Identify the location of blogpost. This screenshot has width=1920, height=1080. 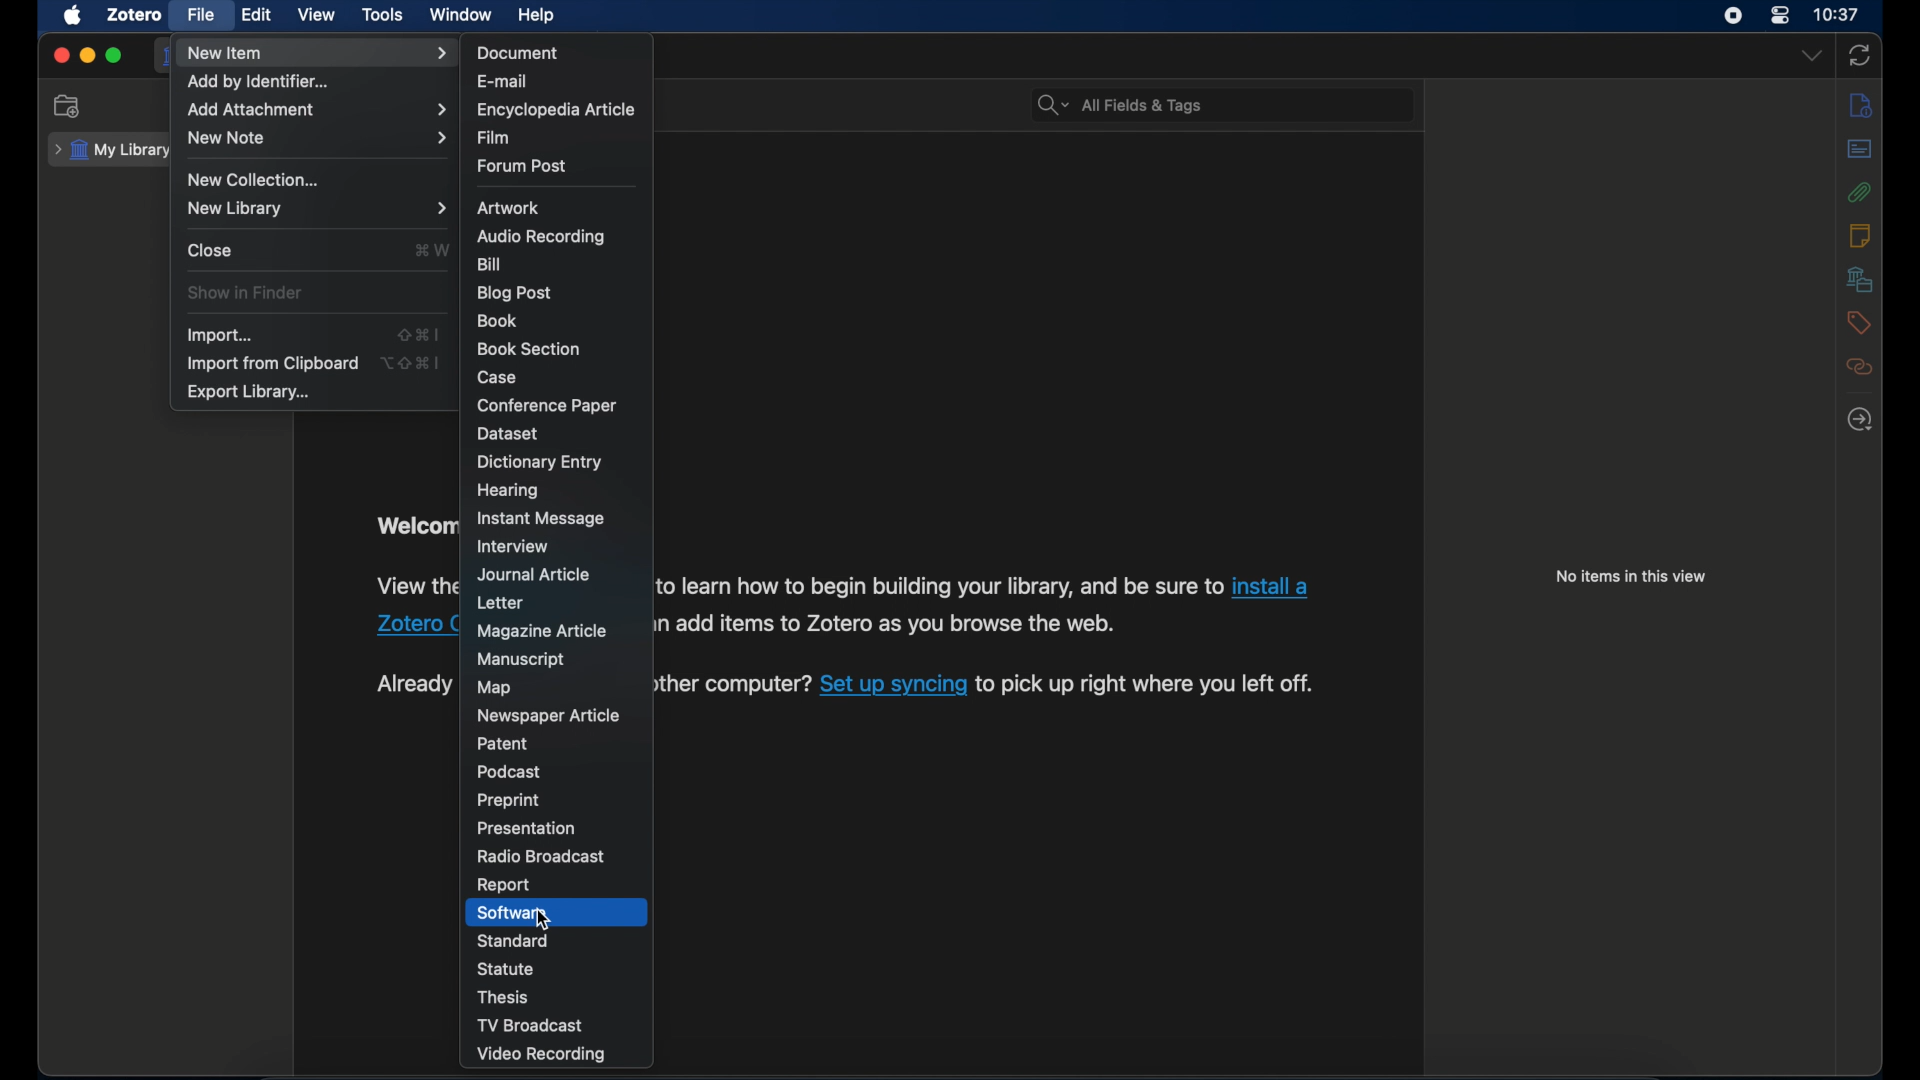
(516, 292).